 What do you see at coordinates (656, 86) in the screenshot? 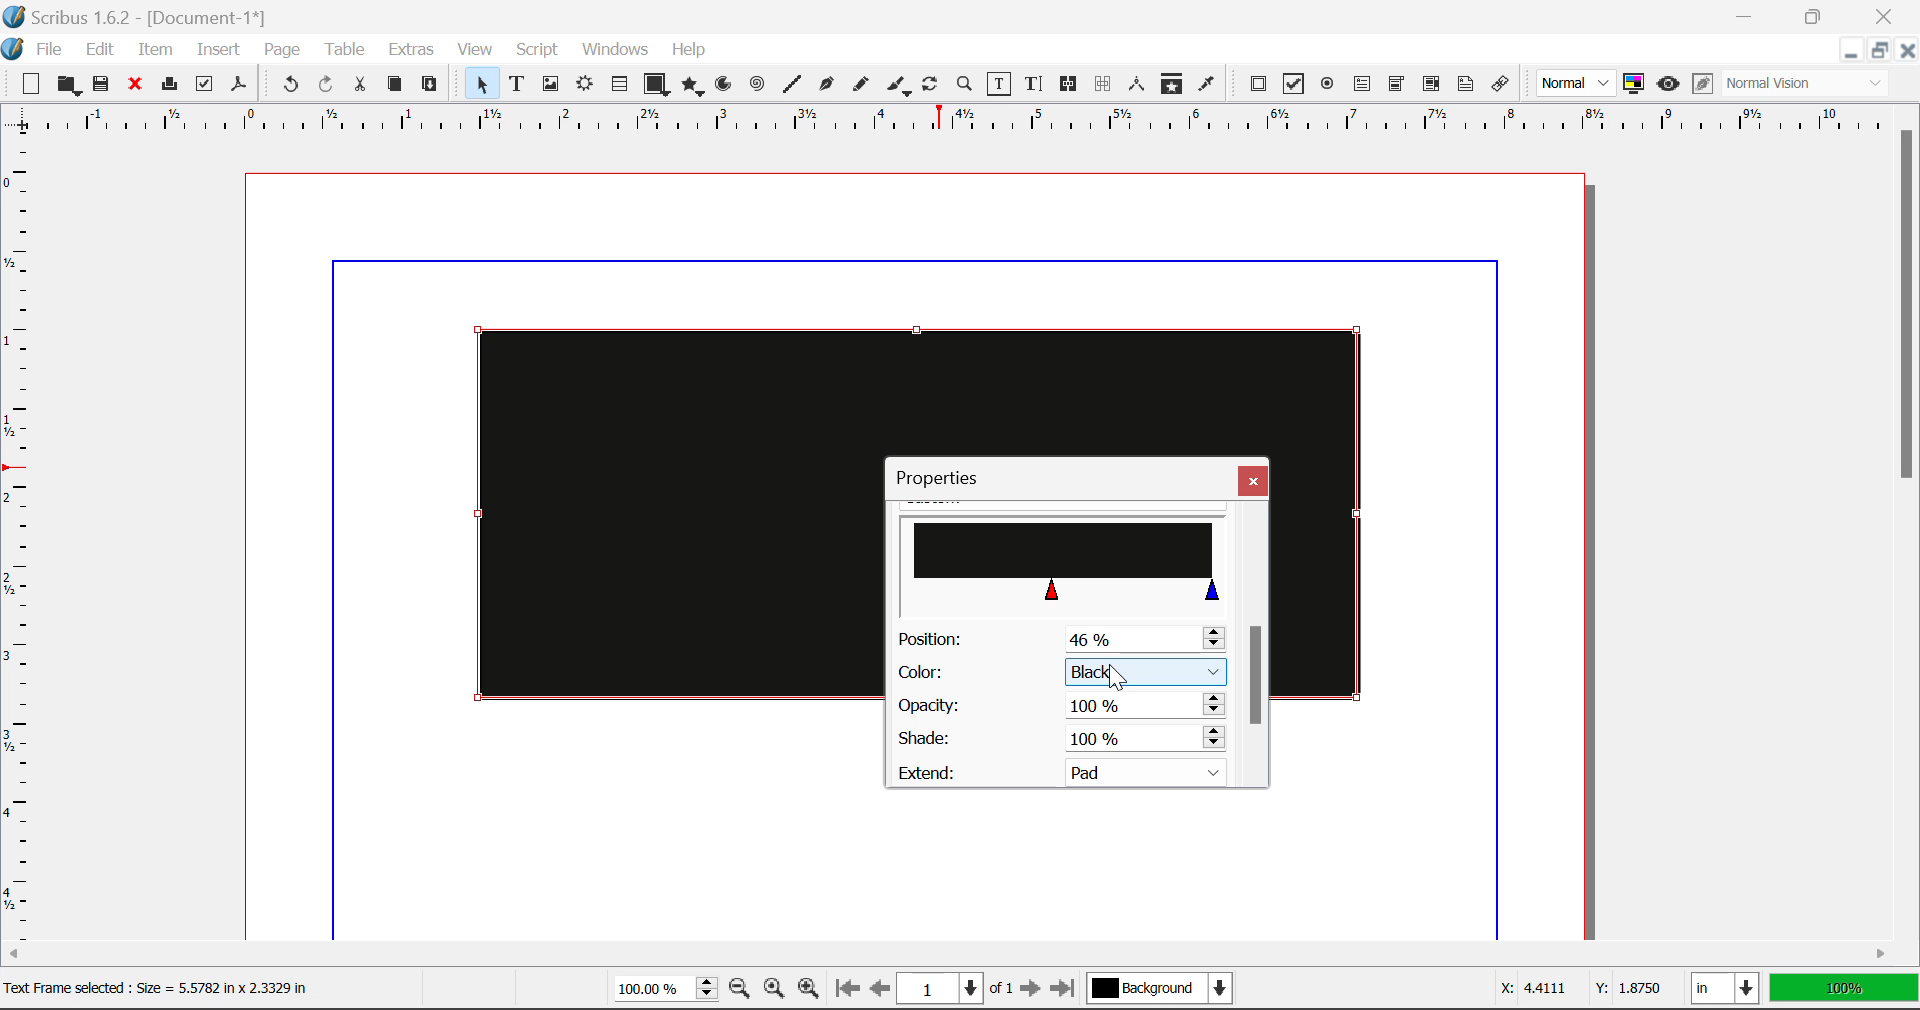
I see `Shapes` at bounding box center [656, 86].